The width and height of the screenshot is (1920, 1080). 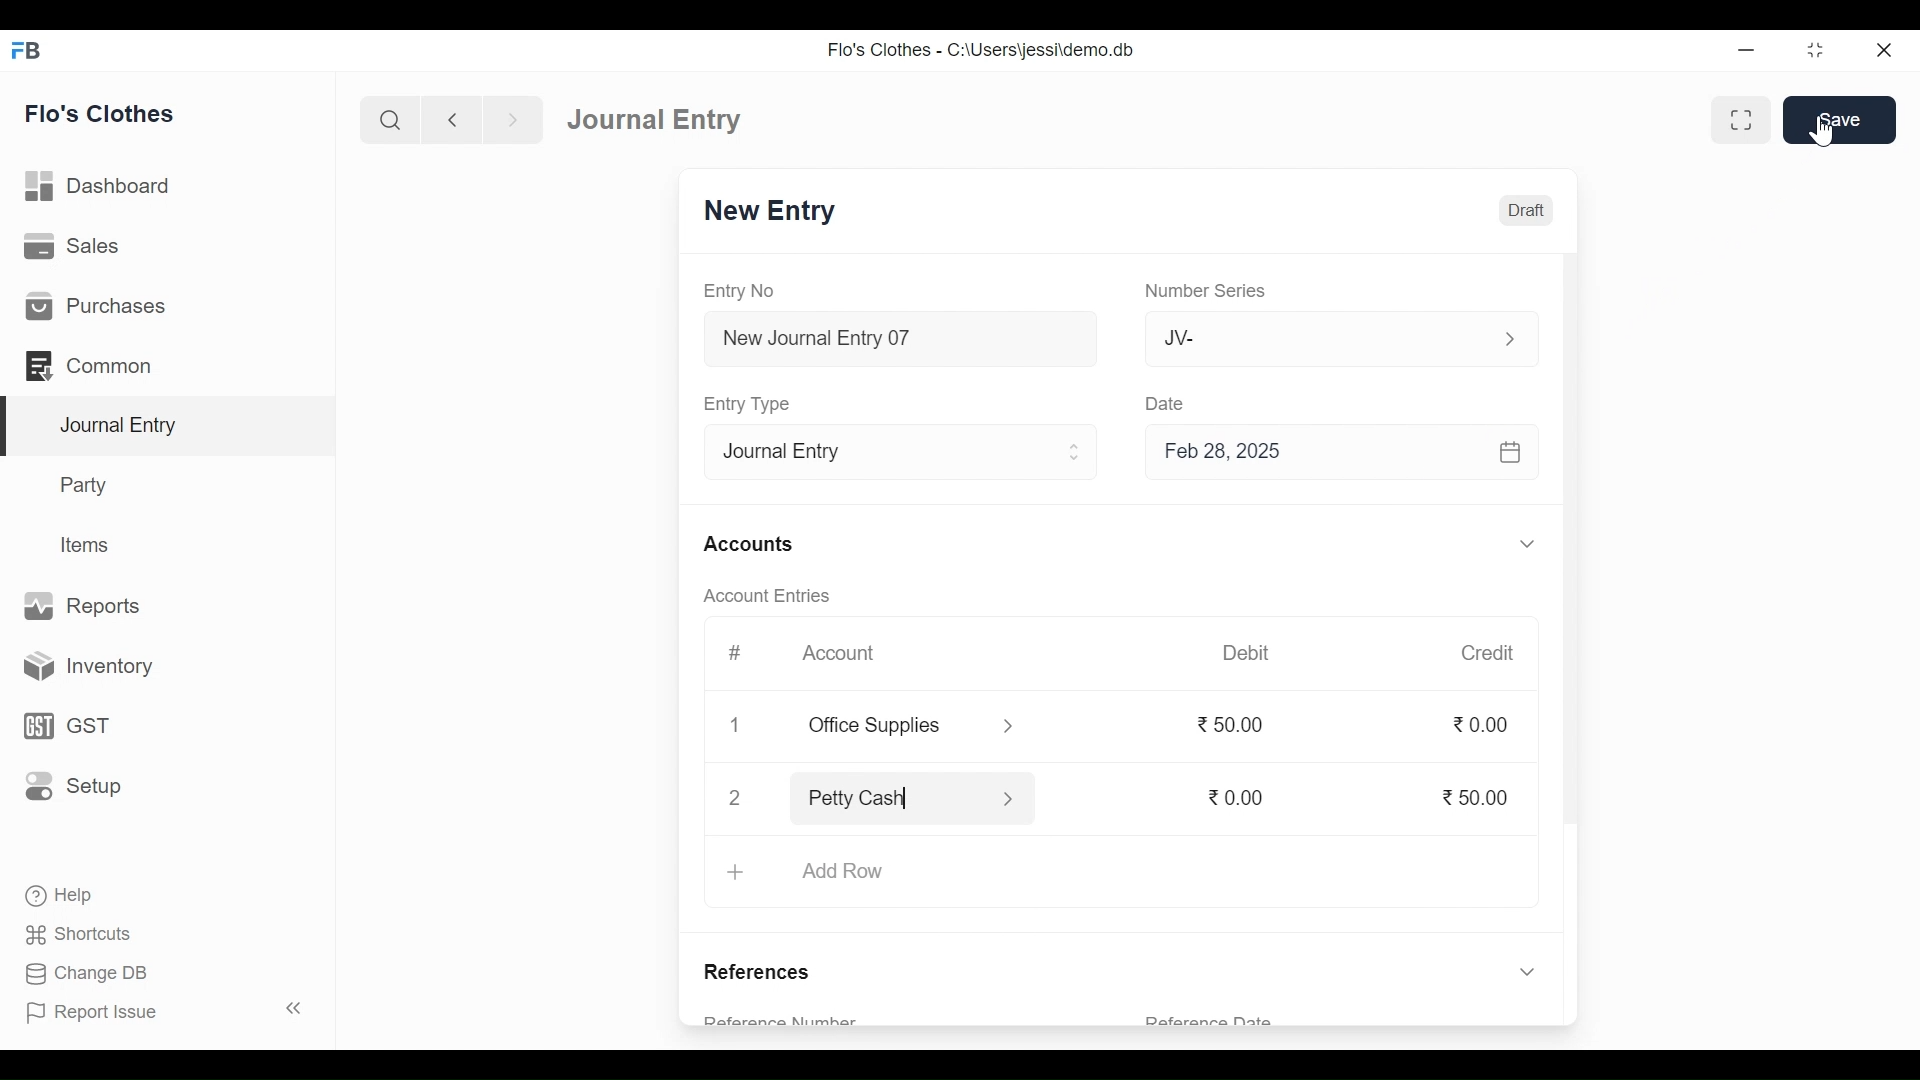 What do you see at coordinates (814, 873) in the screenshot?
I see `+ Add Row` at bounding box center [814, 873].